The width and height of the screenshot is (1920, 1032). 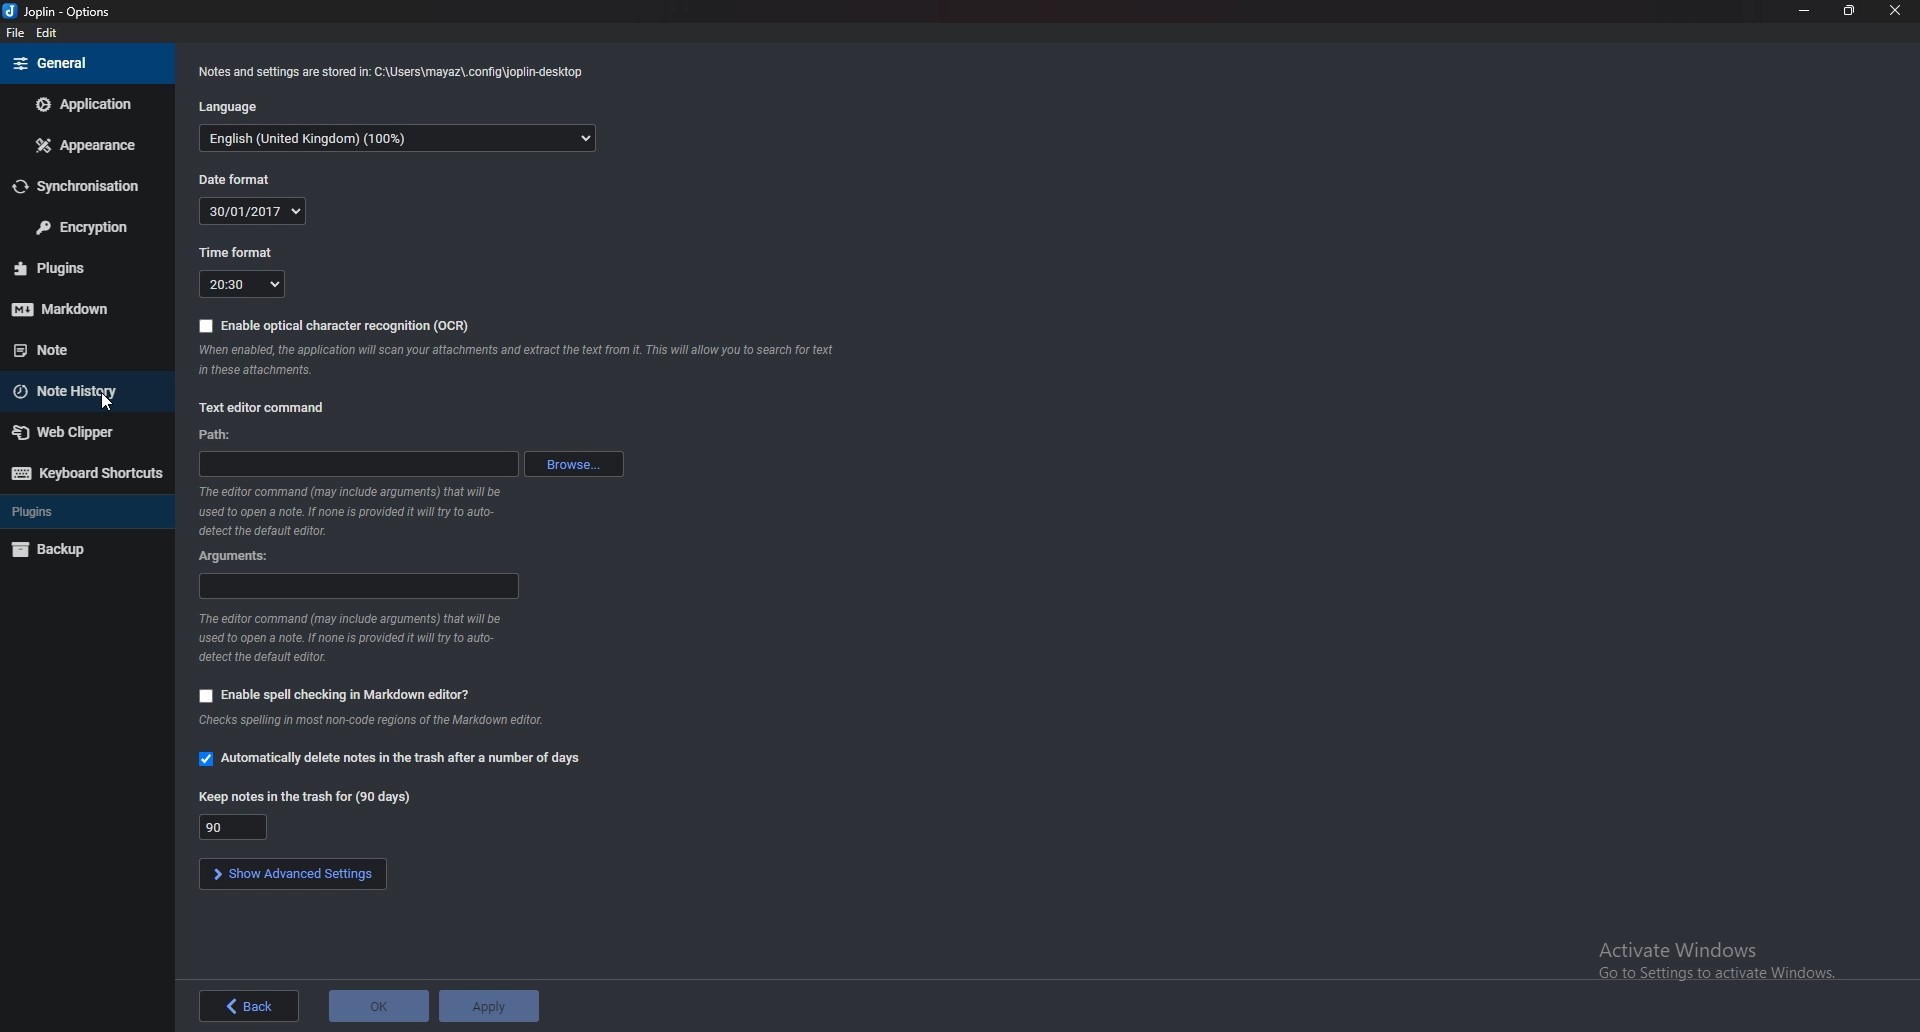 I want to click on Arguments, so click(x=238, y=556).